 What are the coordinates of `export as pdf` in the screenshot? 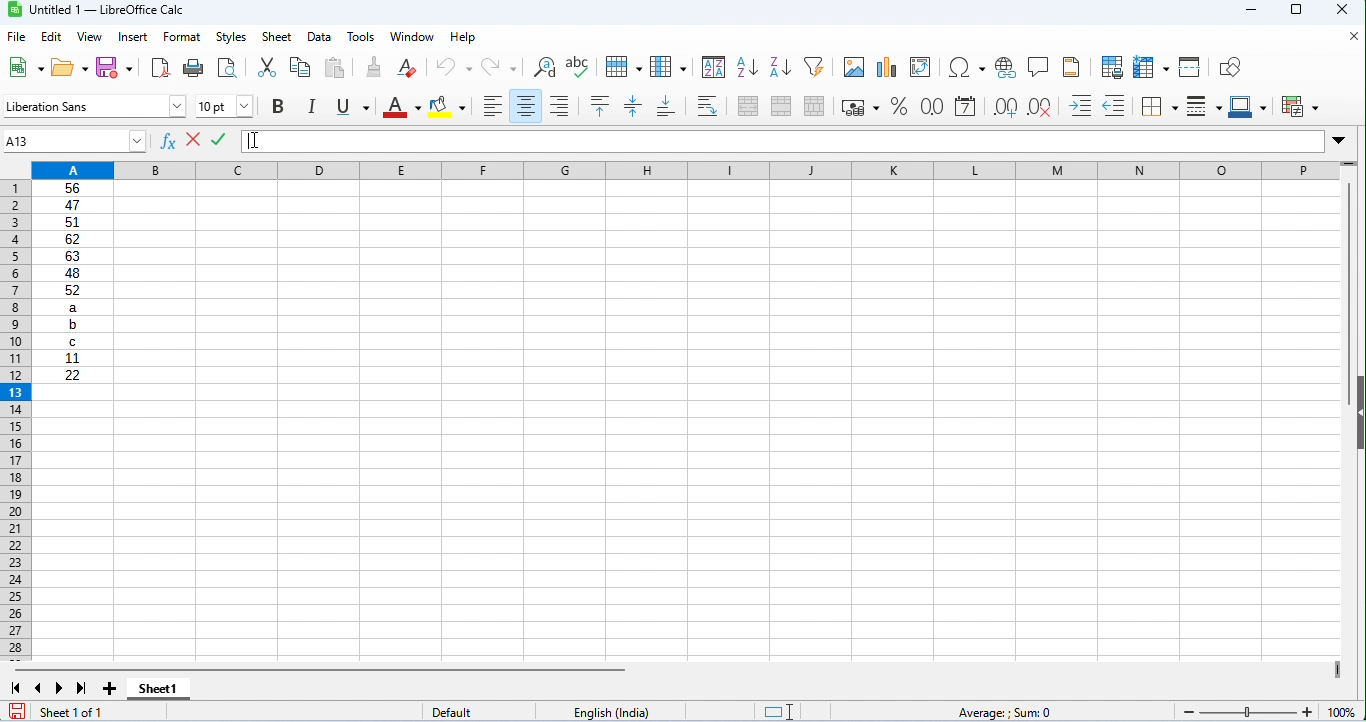 It's located at (162, 70).